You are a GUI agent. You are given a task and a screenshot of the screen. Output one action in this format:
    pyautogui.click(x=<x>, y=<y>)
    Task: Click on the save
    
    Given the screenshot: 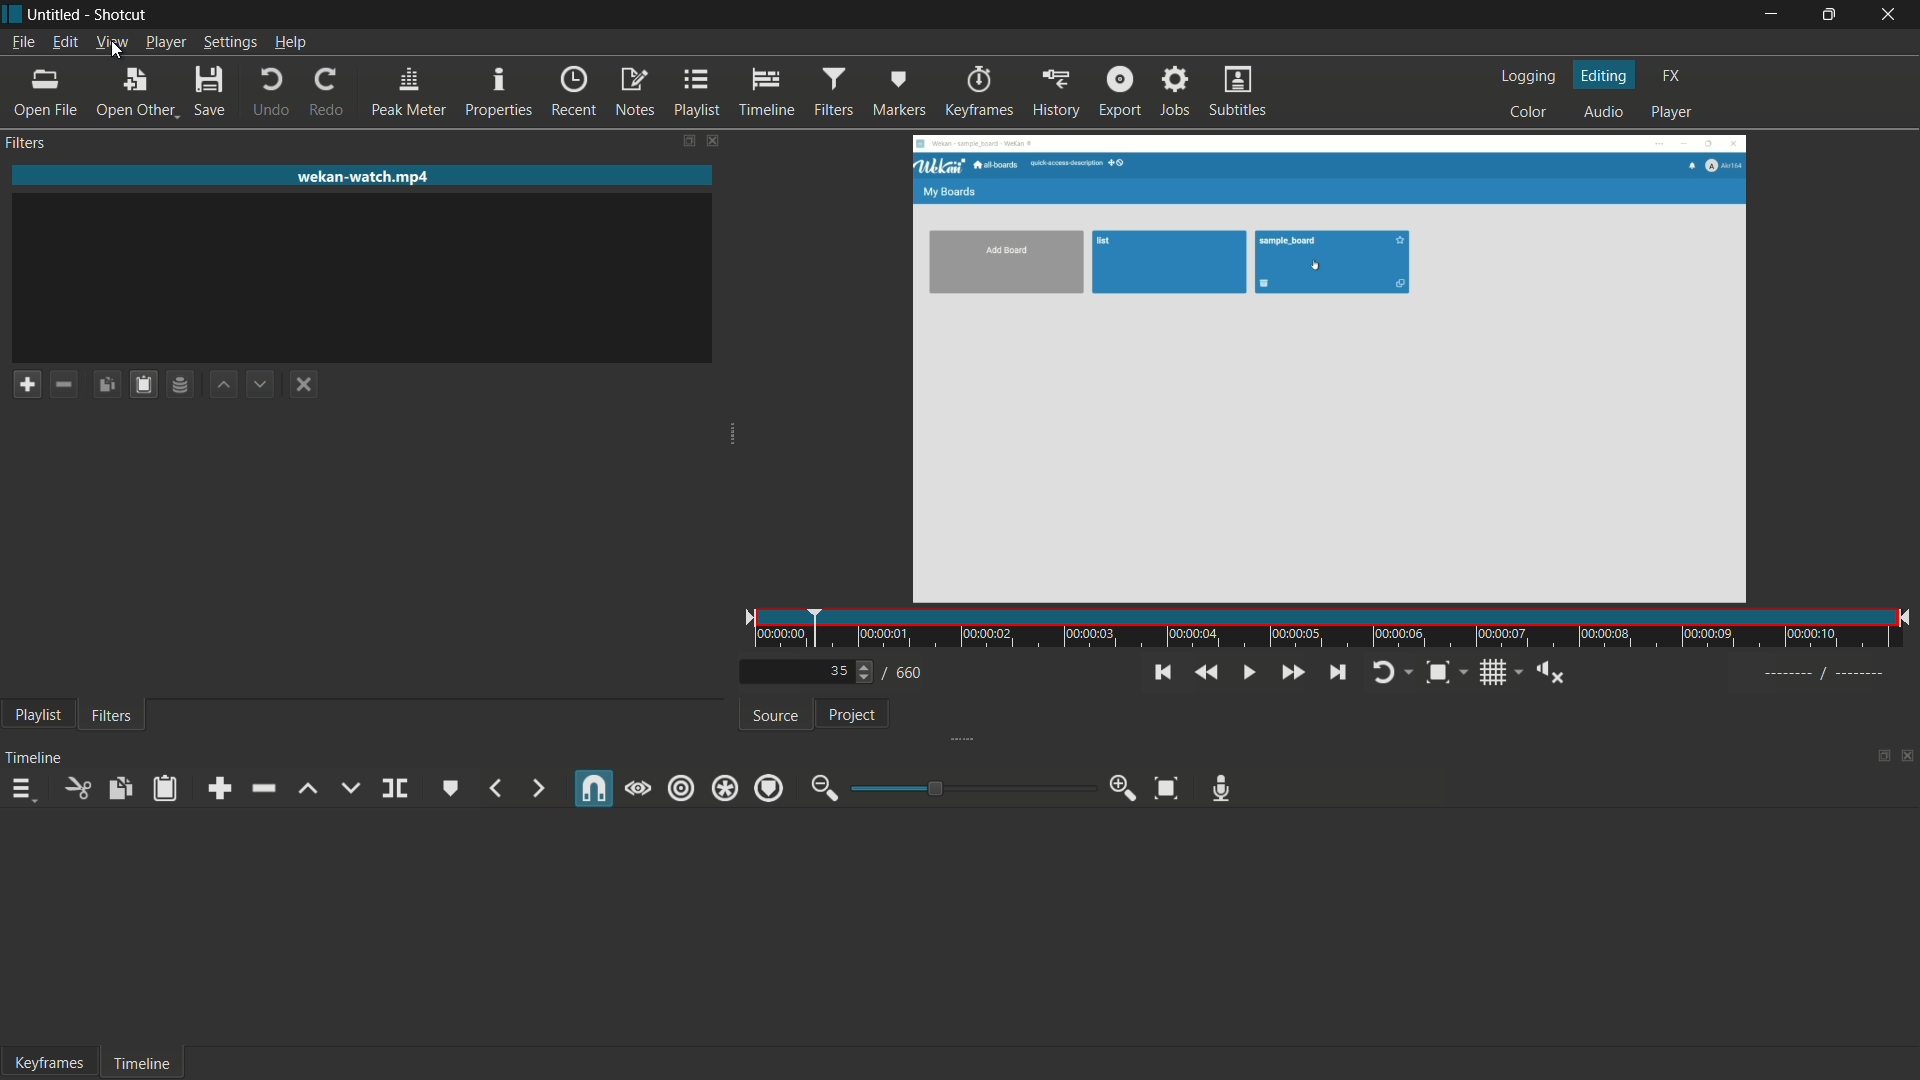 What is the action you would take?
    pyautogui.click(x=212, y=93)
    